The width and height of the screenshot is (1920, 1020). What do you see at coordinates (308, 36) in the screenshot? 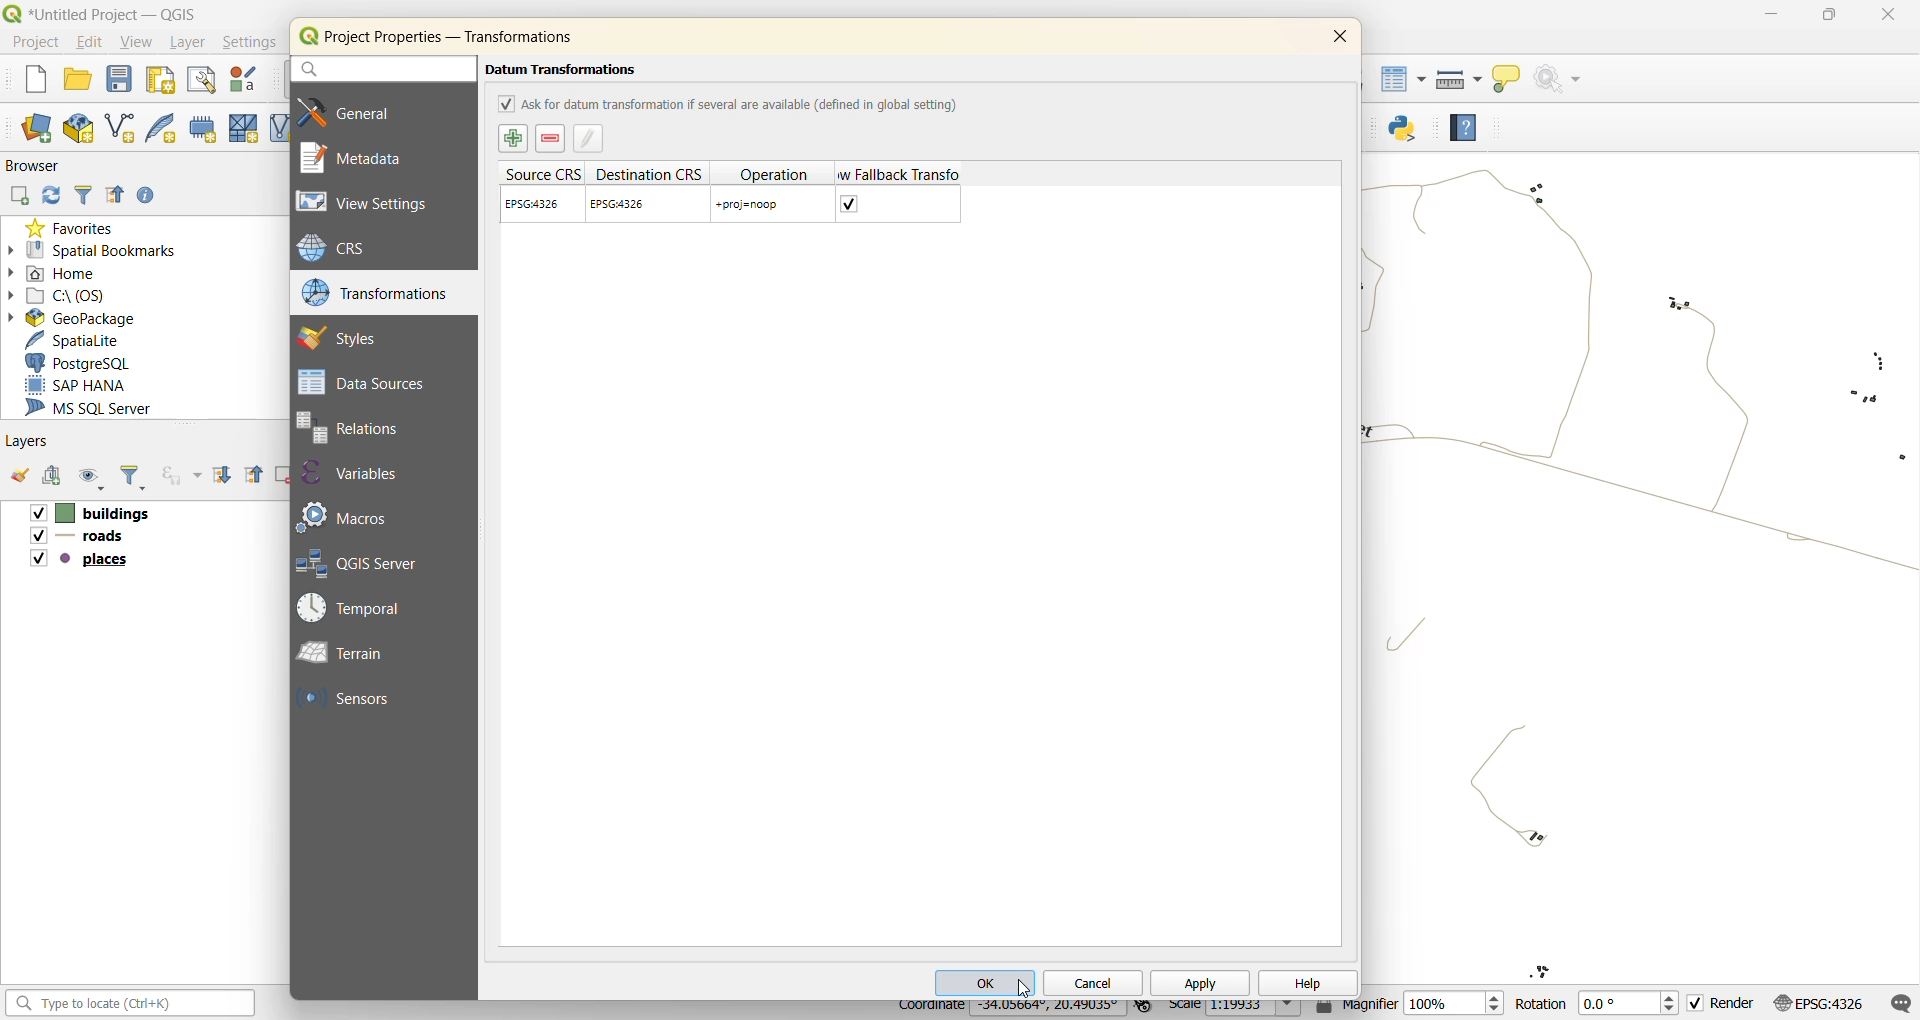
I see `logo` at bounding box center [308, 36].